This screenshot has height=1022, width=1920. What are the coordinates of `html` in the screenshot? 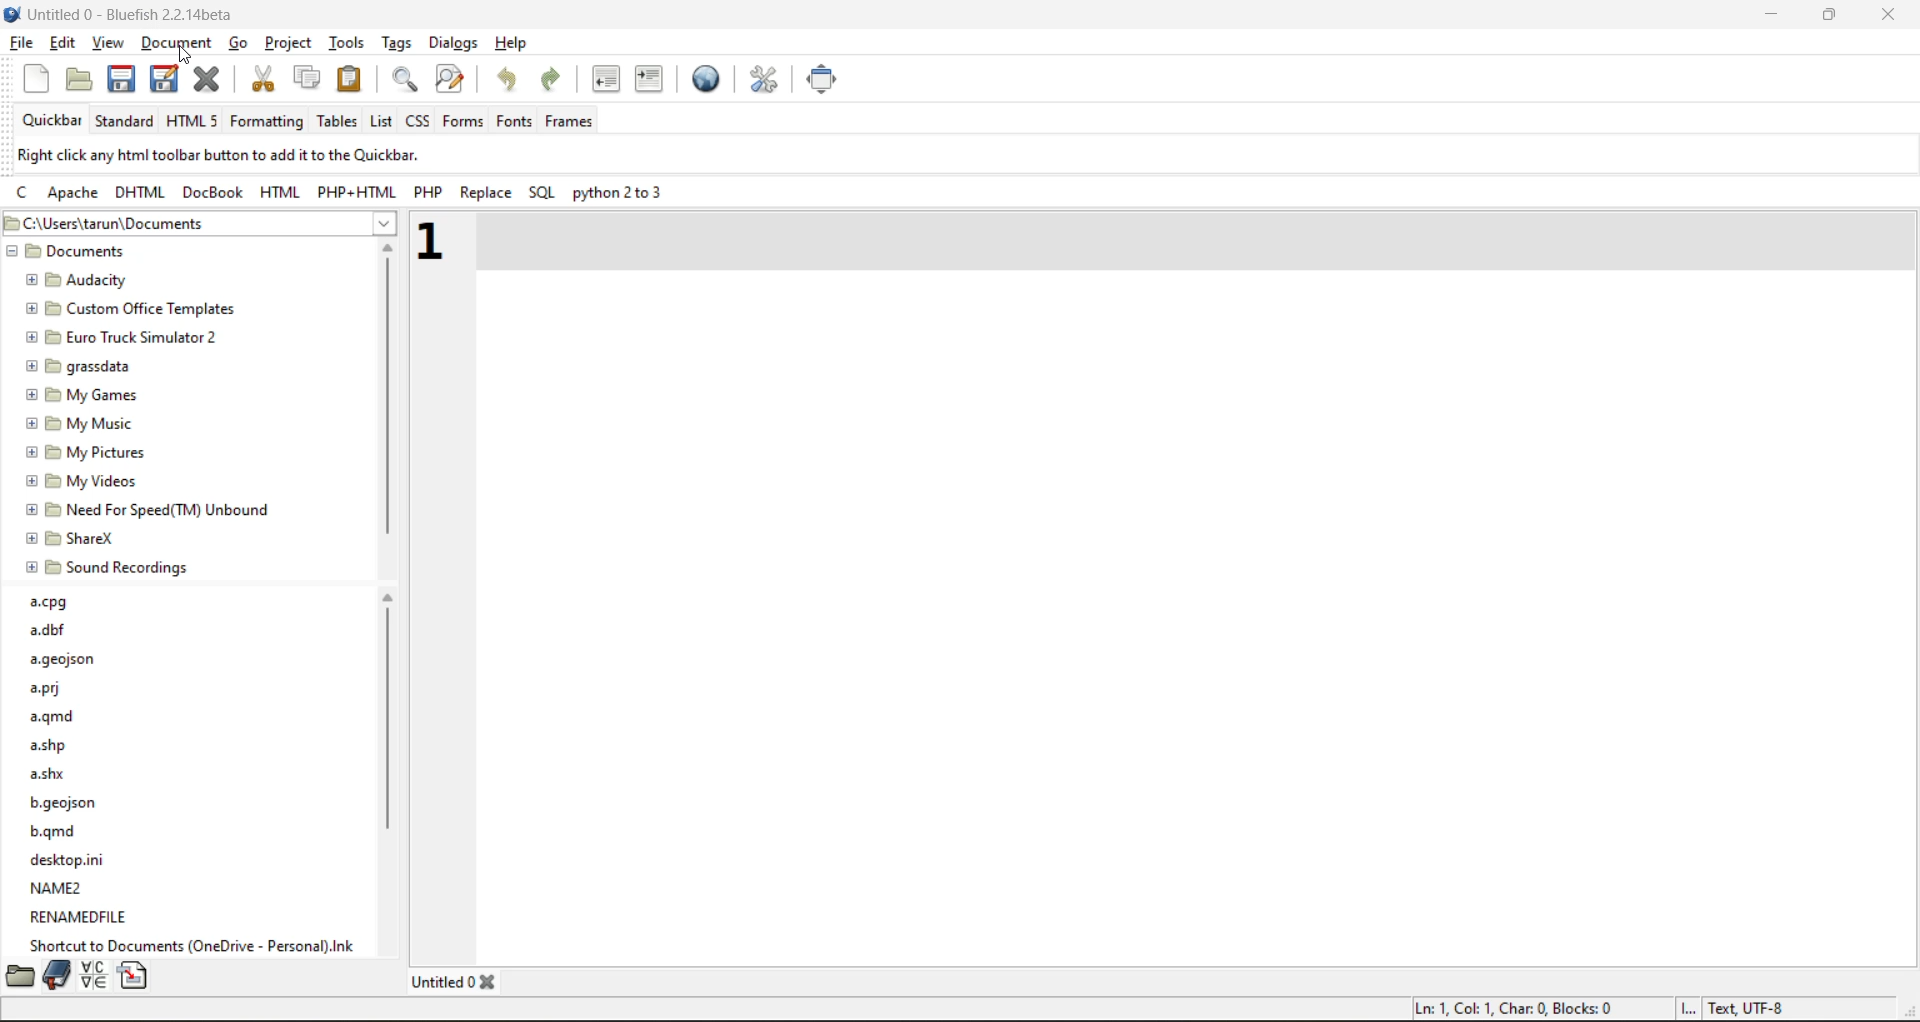 It's located at (145, 191).